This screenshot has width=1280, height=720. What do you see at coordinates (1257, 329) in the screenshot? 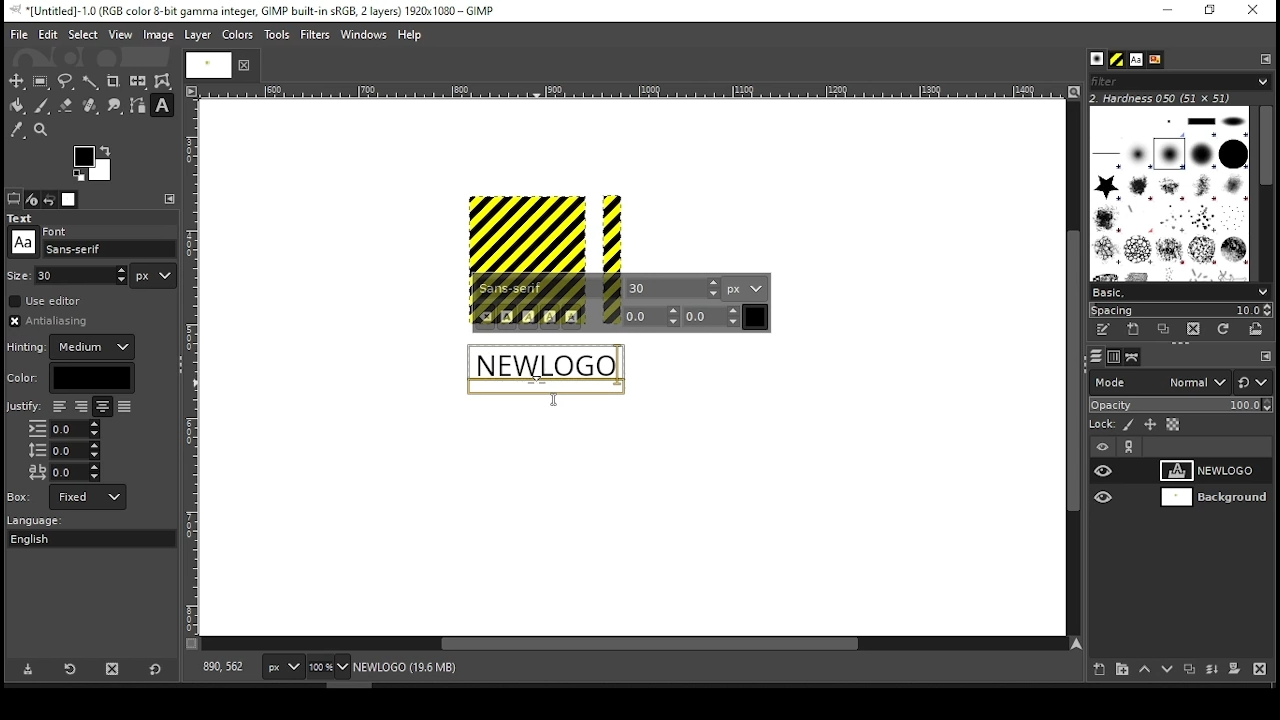
I see `open brush as image` at bounding box center [1257, 329].